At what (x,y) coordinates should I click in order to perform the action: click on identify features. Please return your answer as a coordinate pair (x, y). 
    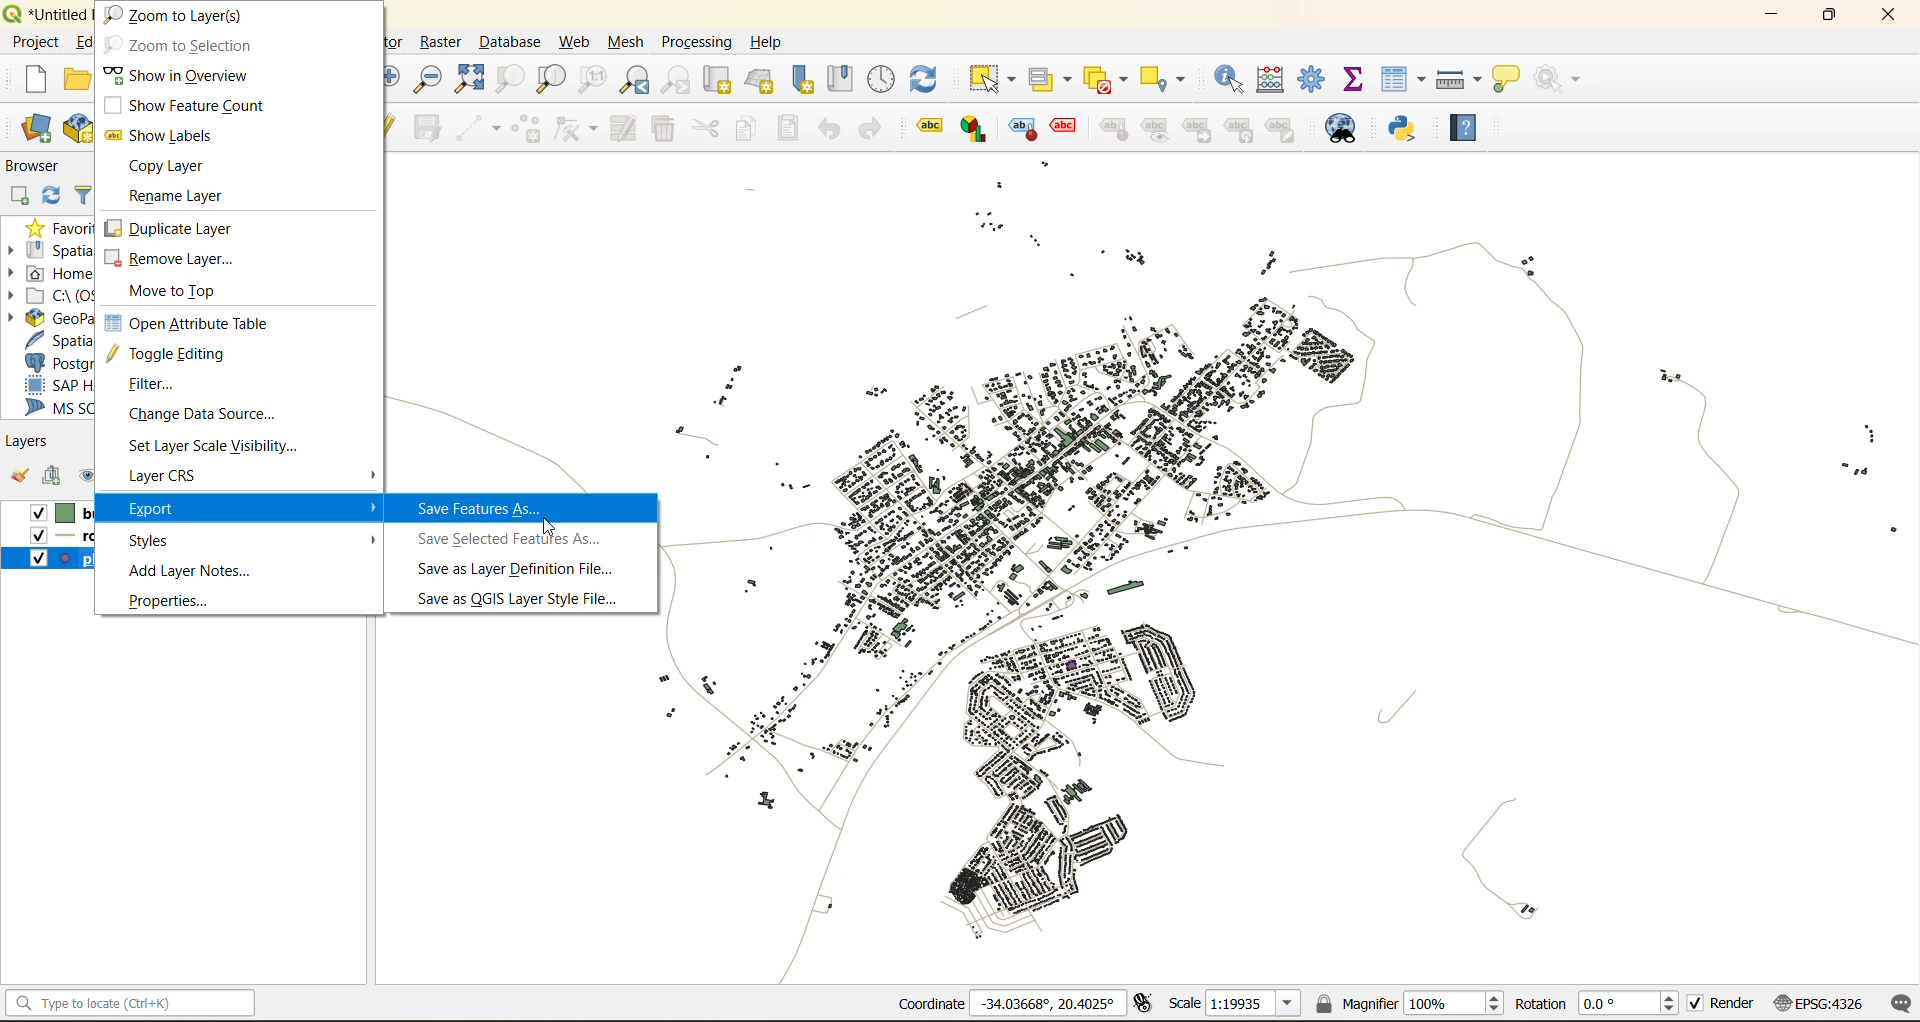
    Looking at the image, I should click on (1234, 78).